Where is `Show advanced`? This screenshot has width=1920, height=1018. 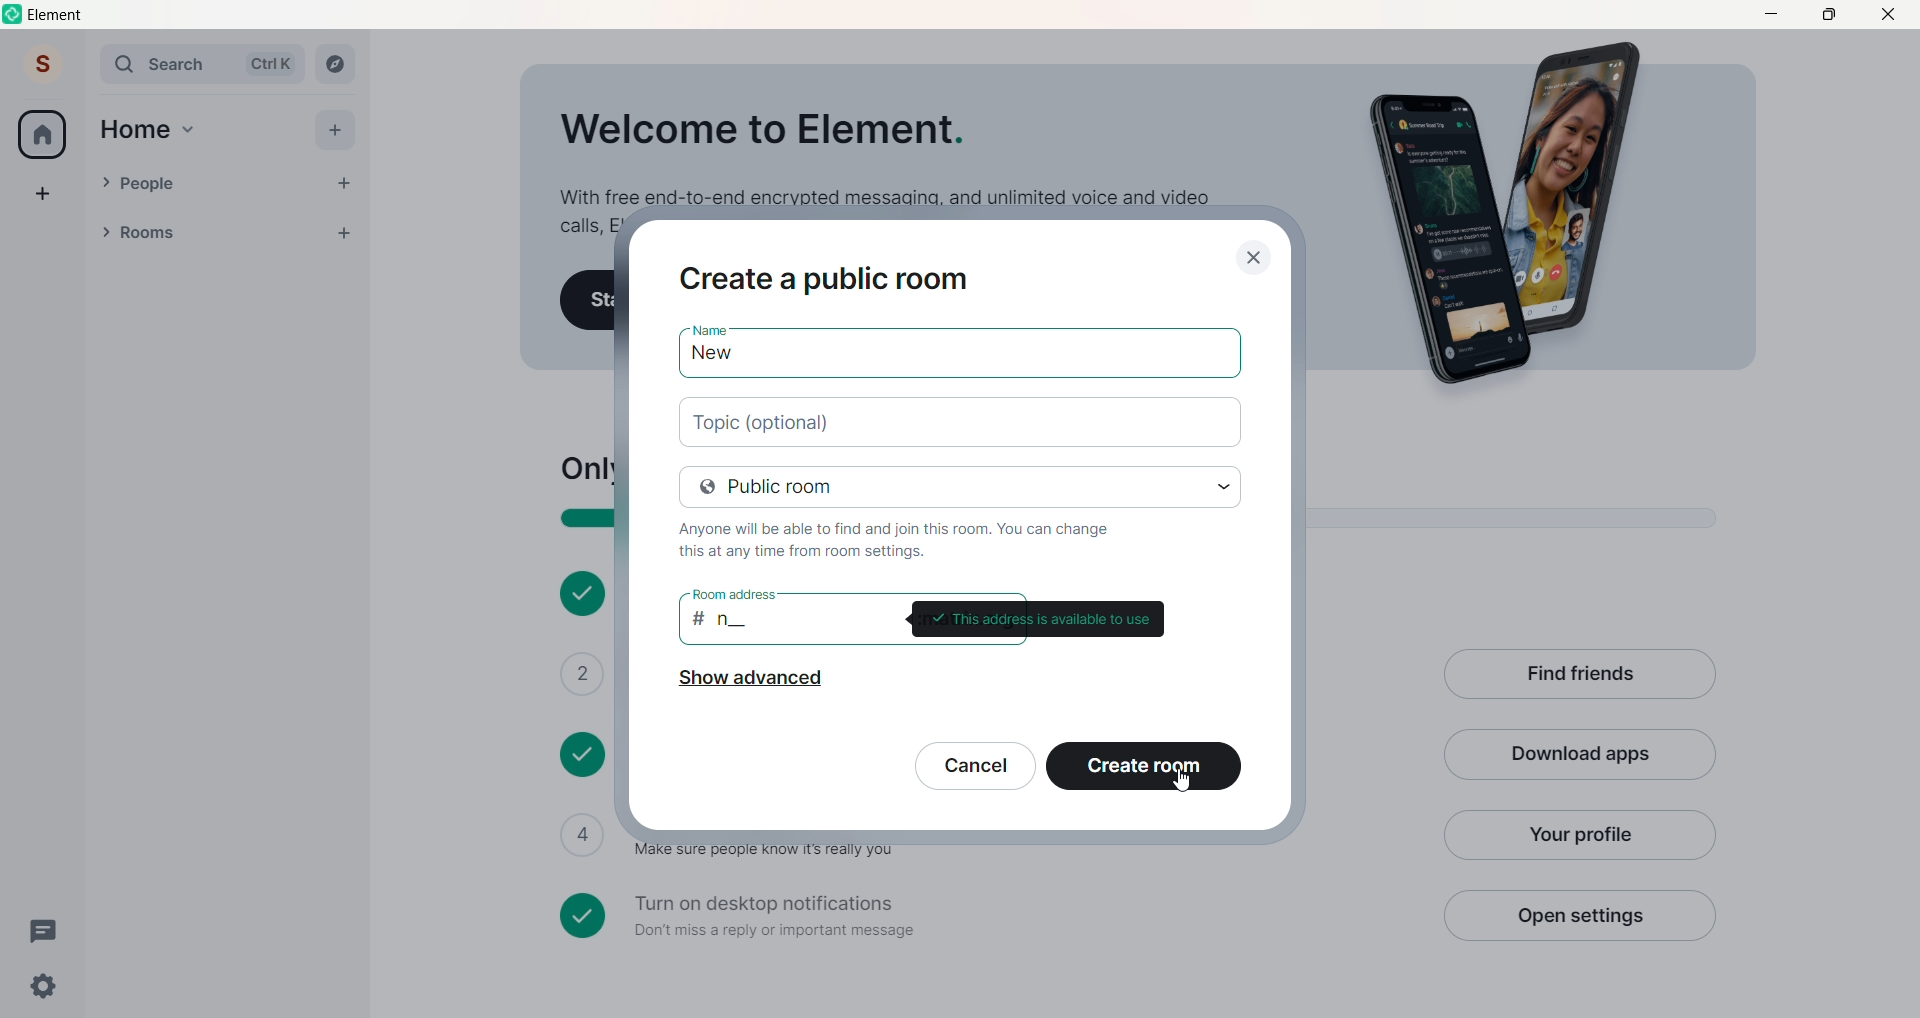
Show advanced is located at coordinates (749, 683).